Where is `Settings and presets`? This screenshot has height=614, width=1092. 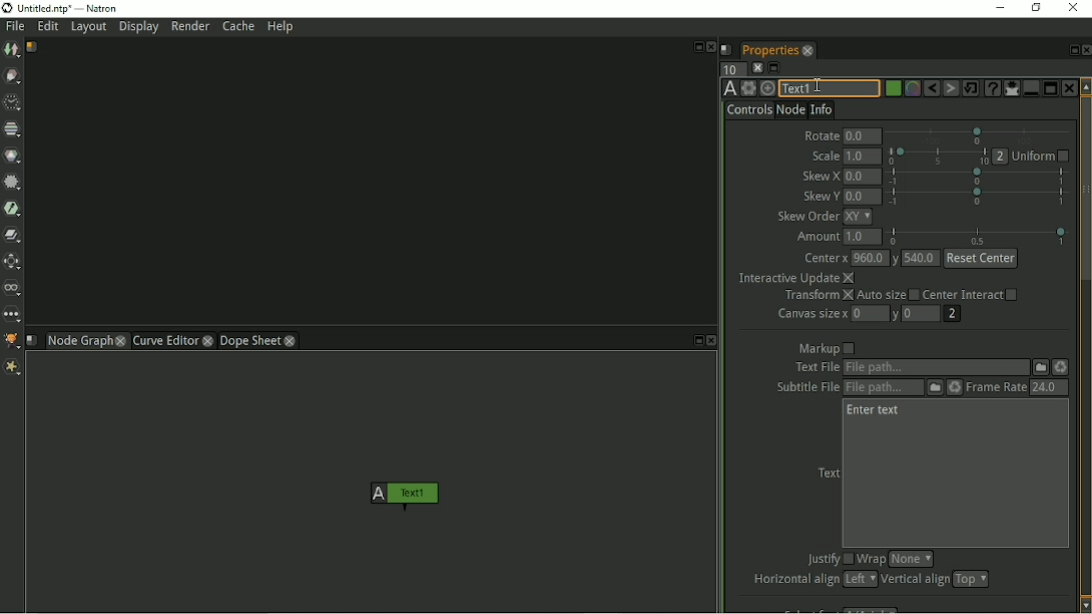
Settings and presets is located at coordinates (748, 88).